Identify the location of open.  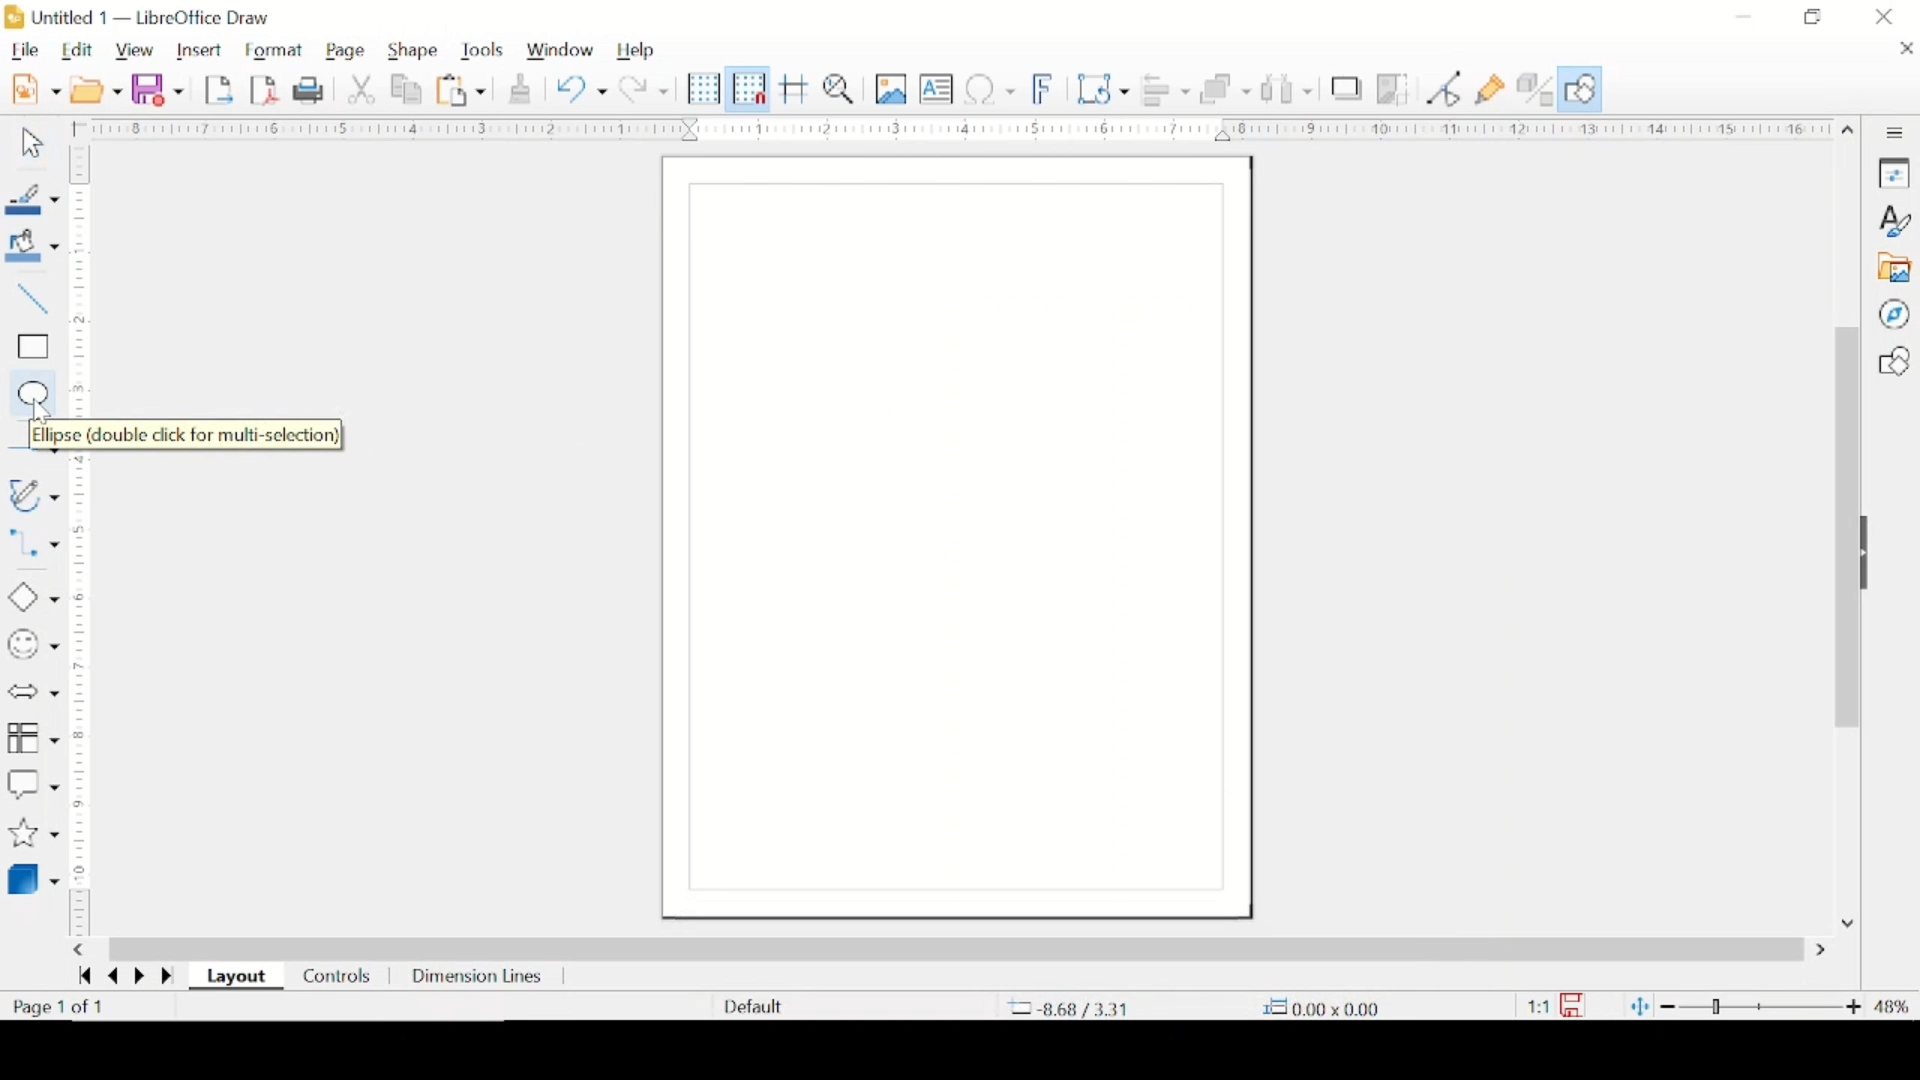
(98, 89).